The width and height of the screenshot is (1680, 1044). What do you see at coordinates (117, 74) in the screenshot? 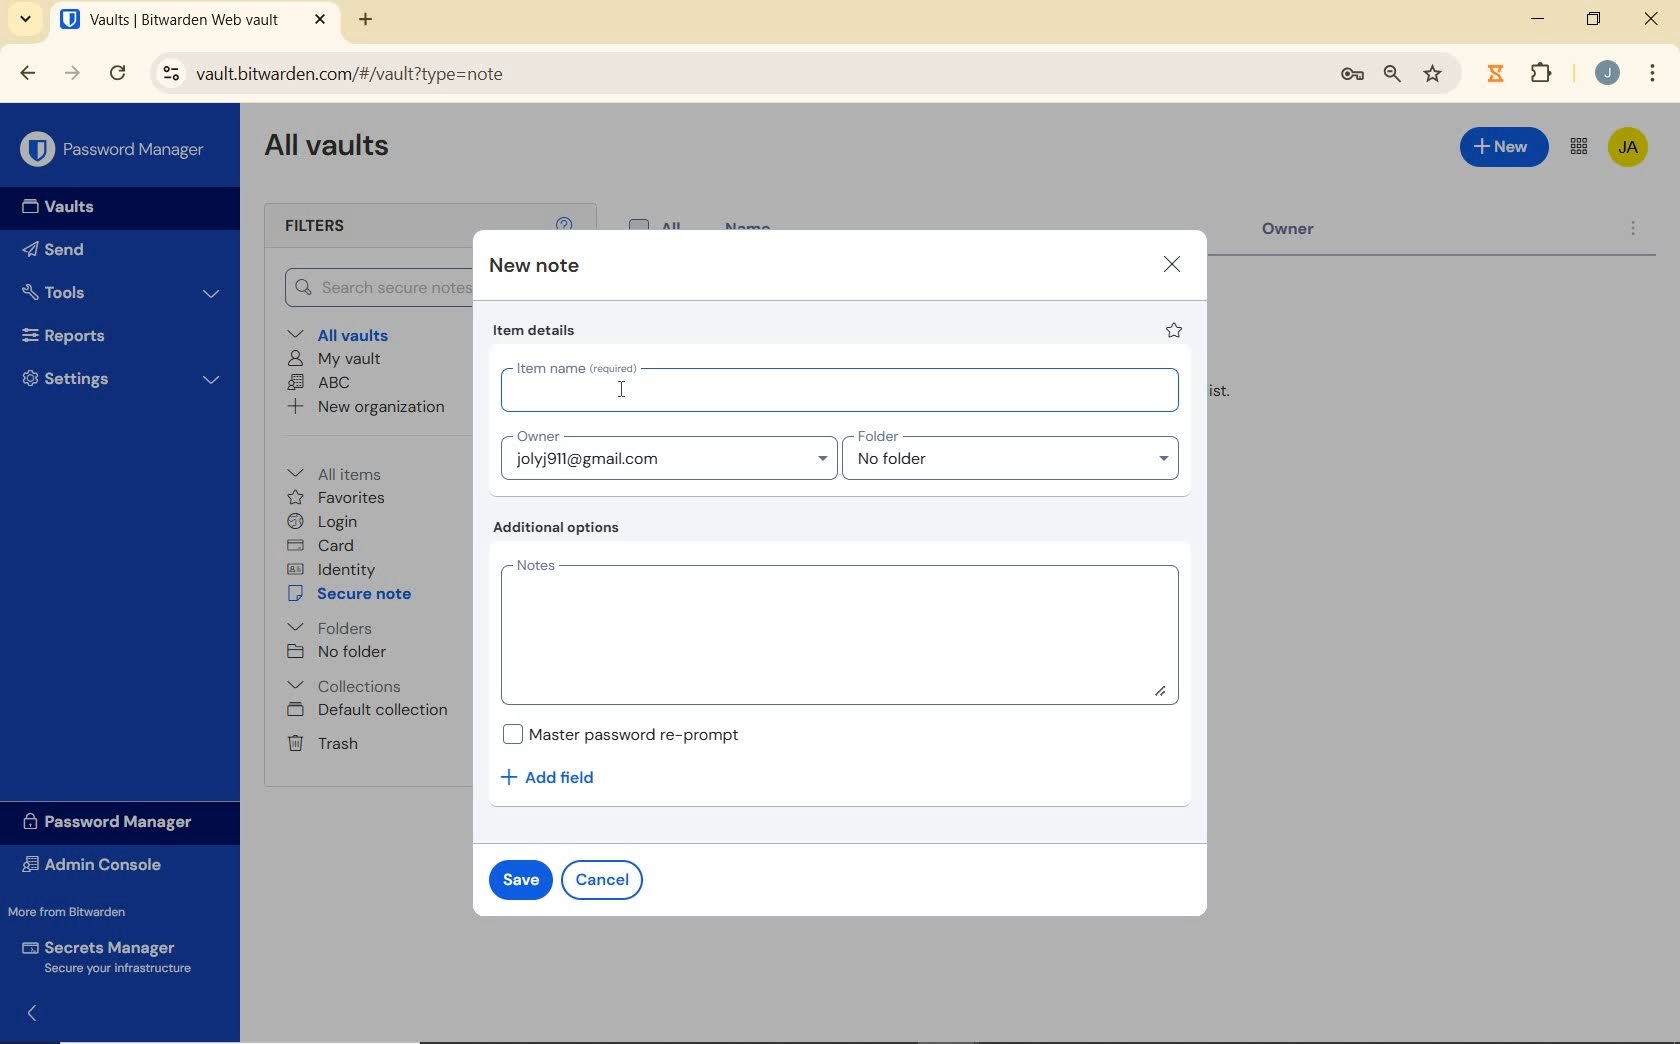
I see `reload` at bounding box center [117, 74].